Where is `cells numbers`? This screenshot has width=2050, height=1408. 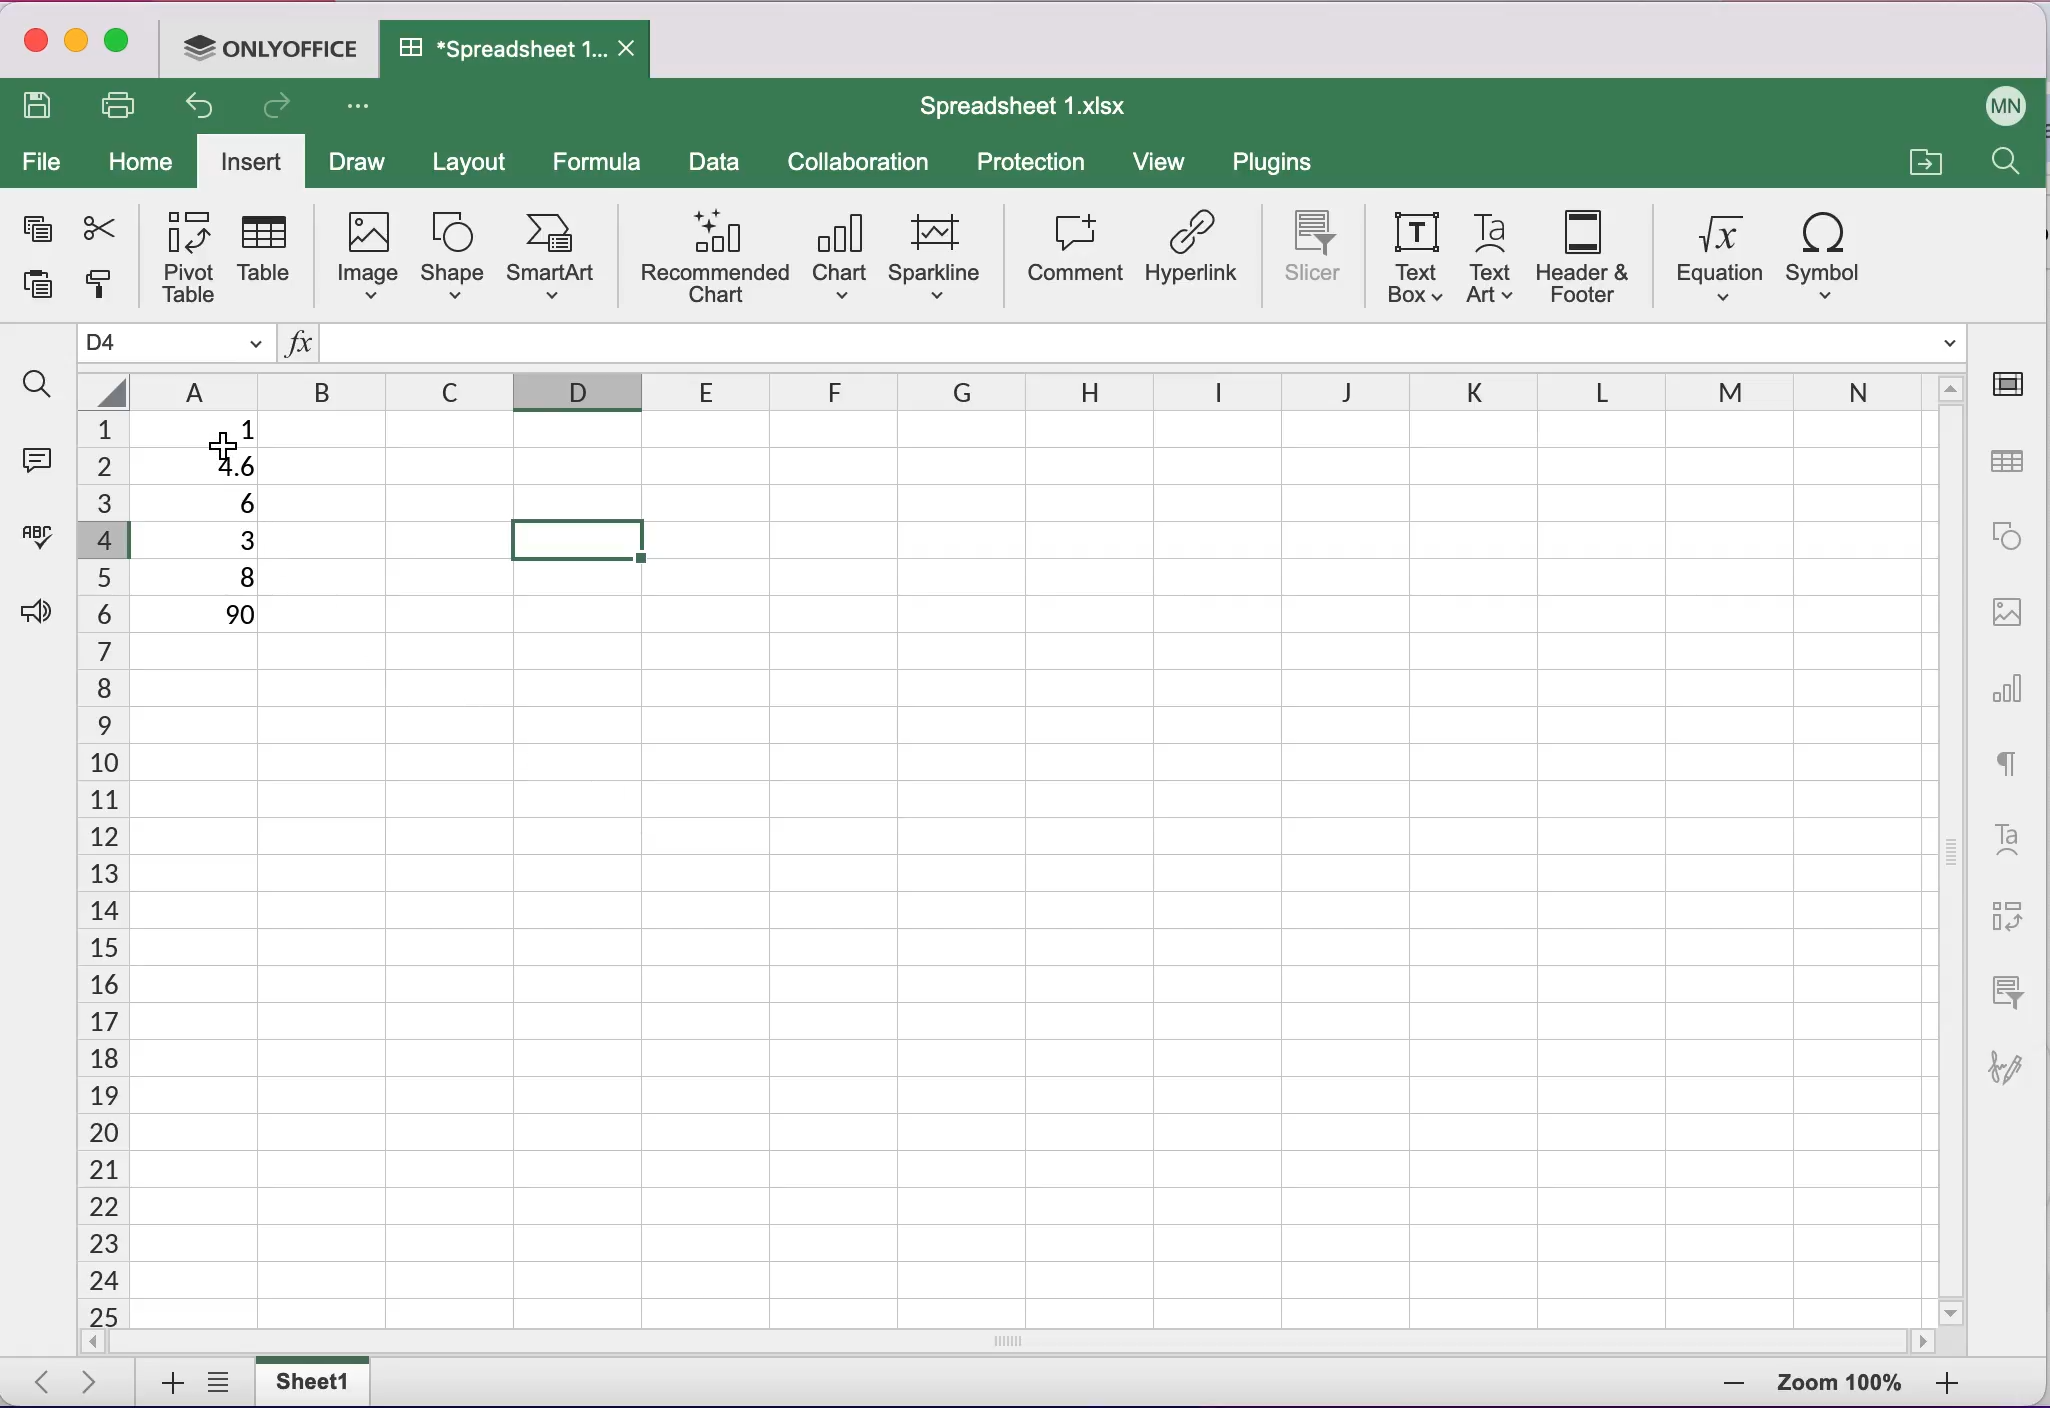 cells numbers is located at coordinates (97, 869).